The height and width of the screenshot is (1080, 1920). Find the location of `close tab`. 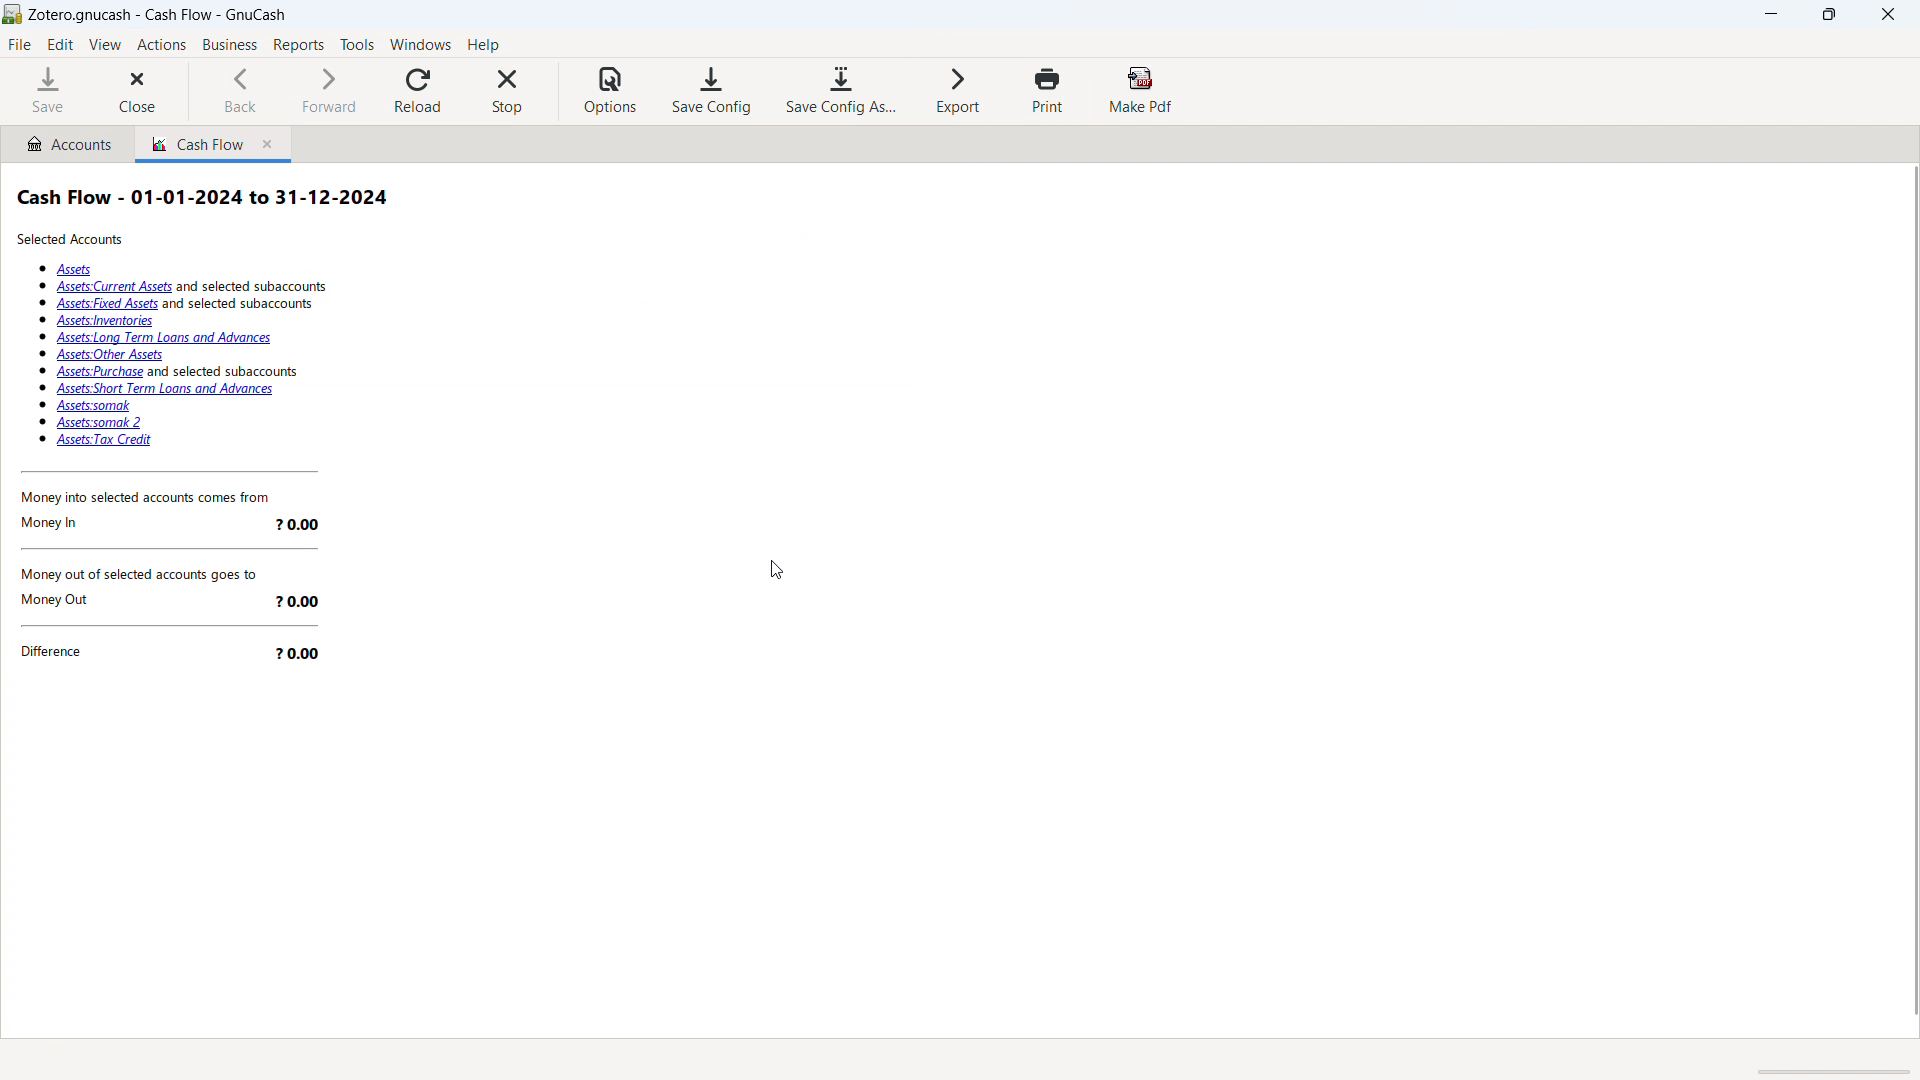

close tab is located at coordinates (269, 143).